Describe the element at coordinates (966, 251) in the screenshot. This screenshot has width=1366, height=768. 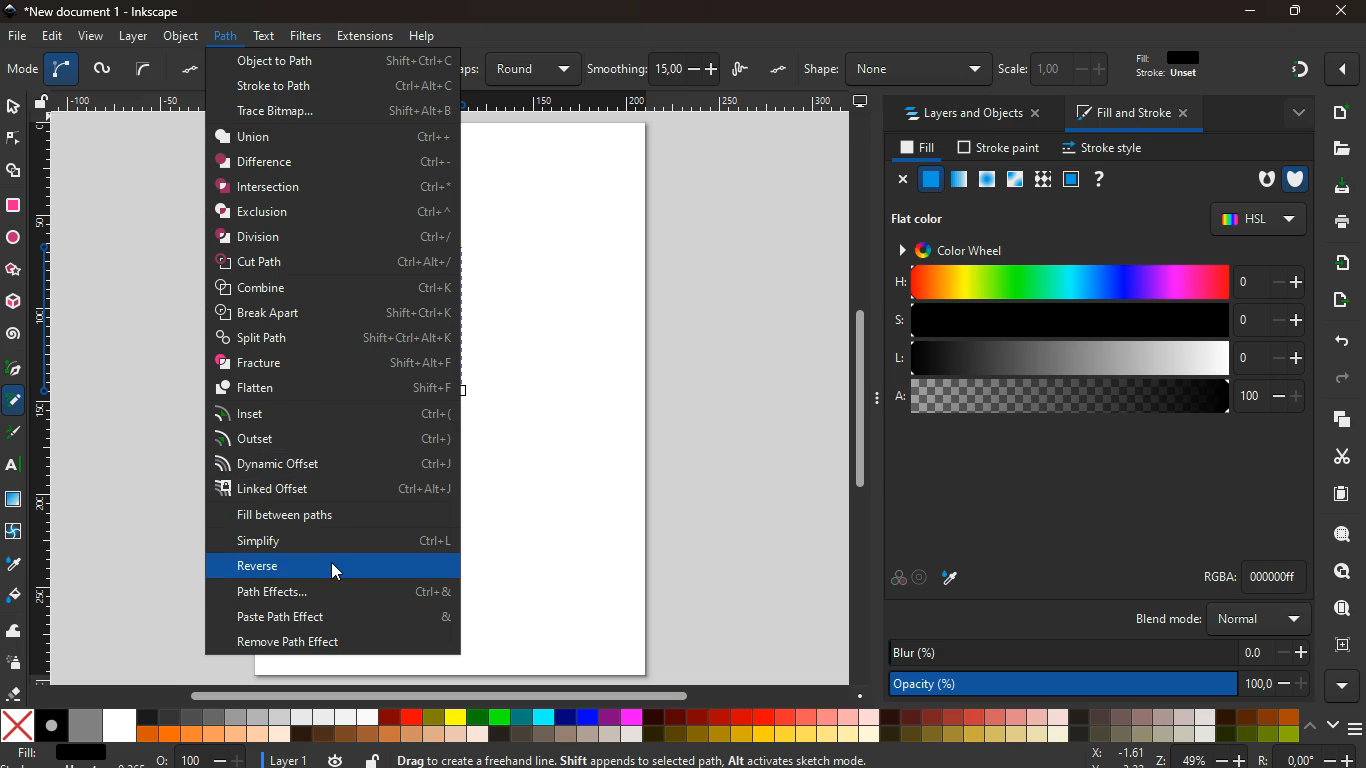
I see `color wheel` at that location.